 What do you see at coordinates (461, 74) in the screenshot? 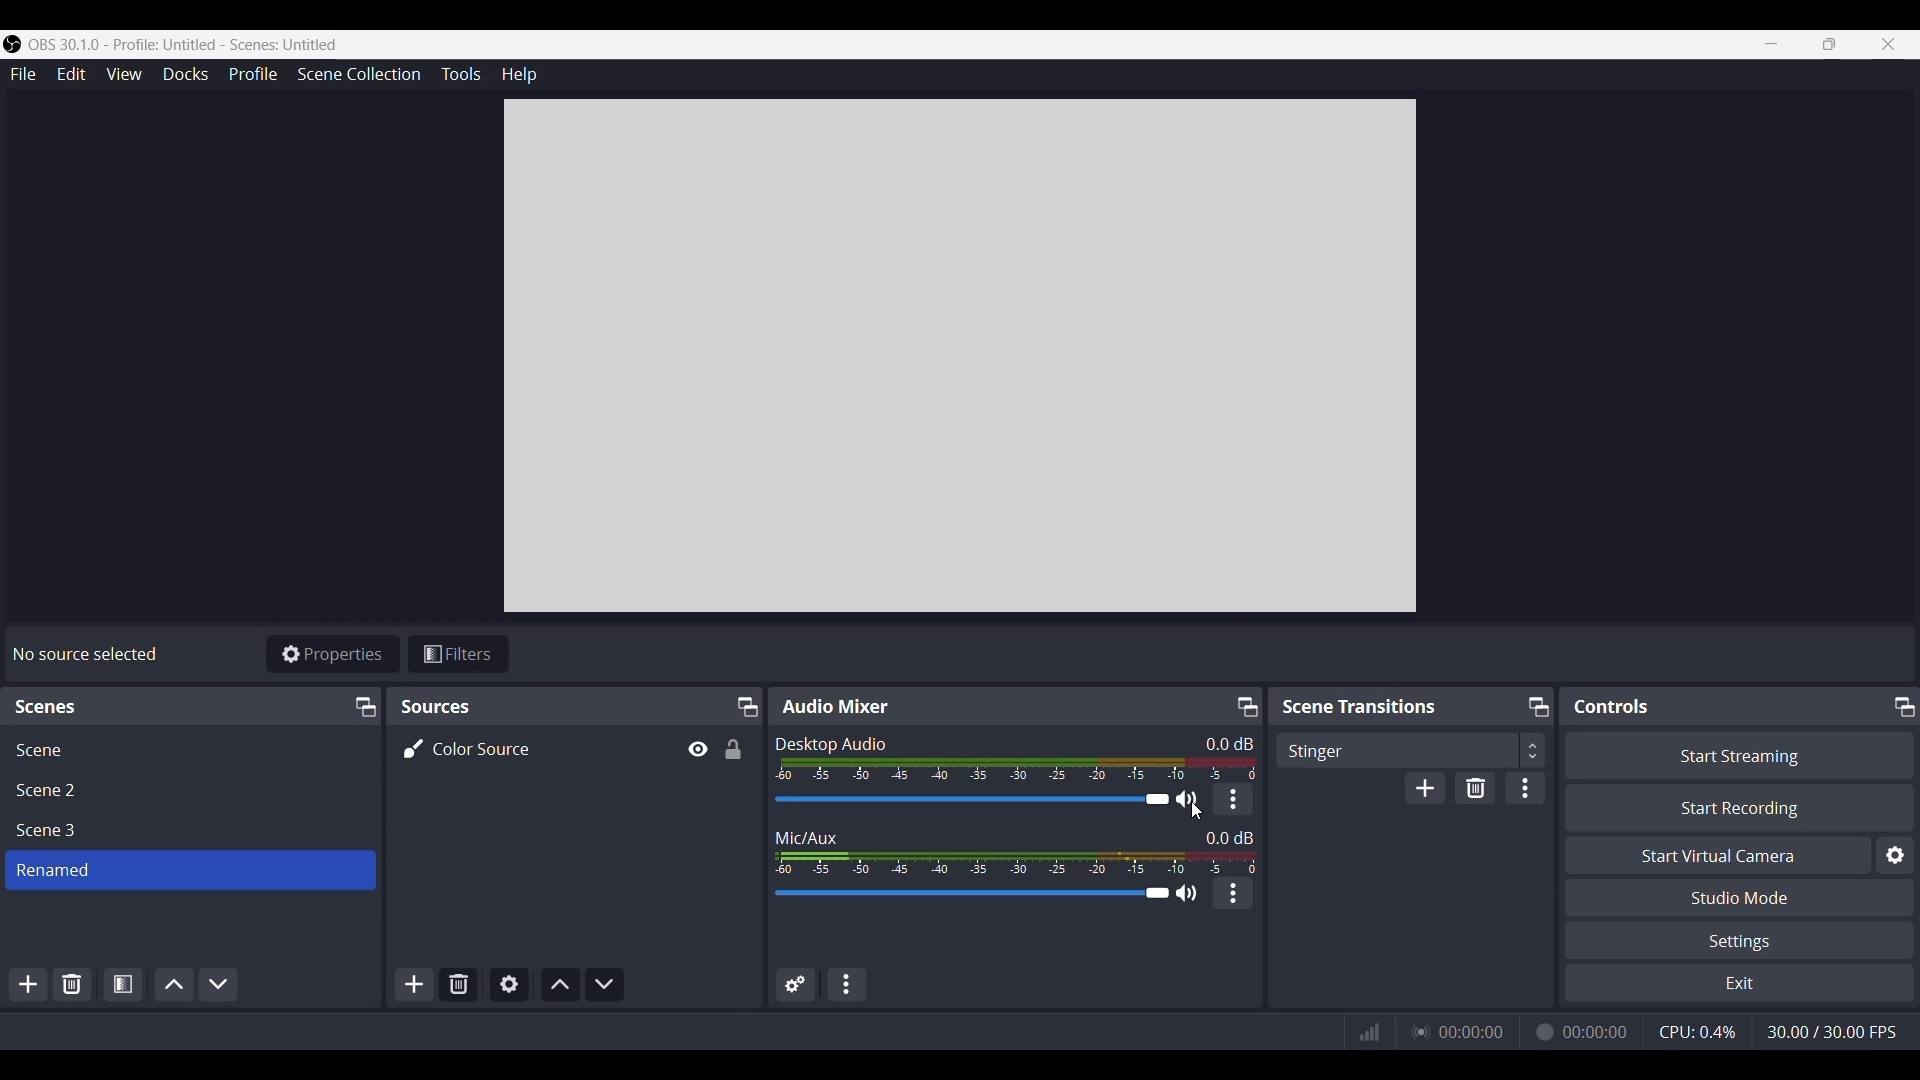
I see `Tools` at bounding box center [461, 74].